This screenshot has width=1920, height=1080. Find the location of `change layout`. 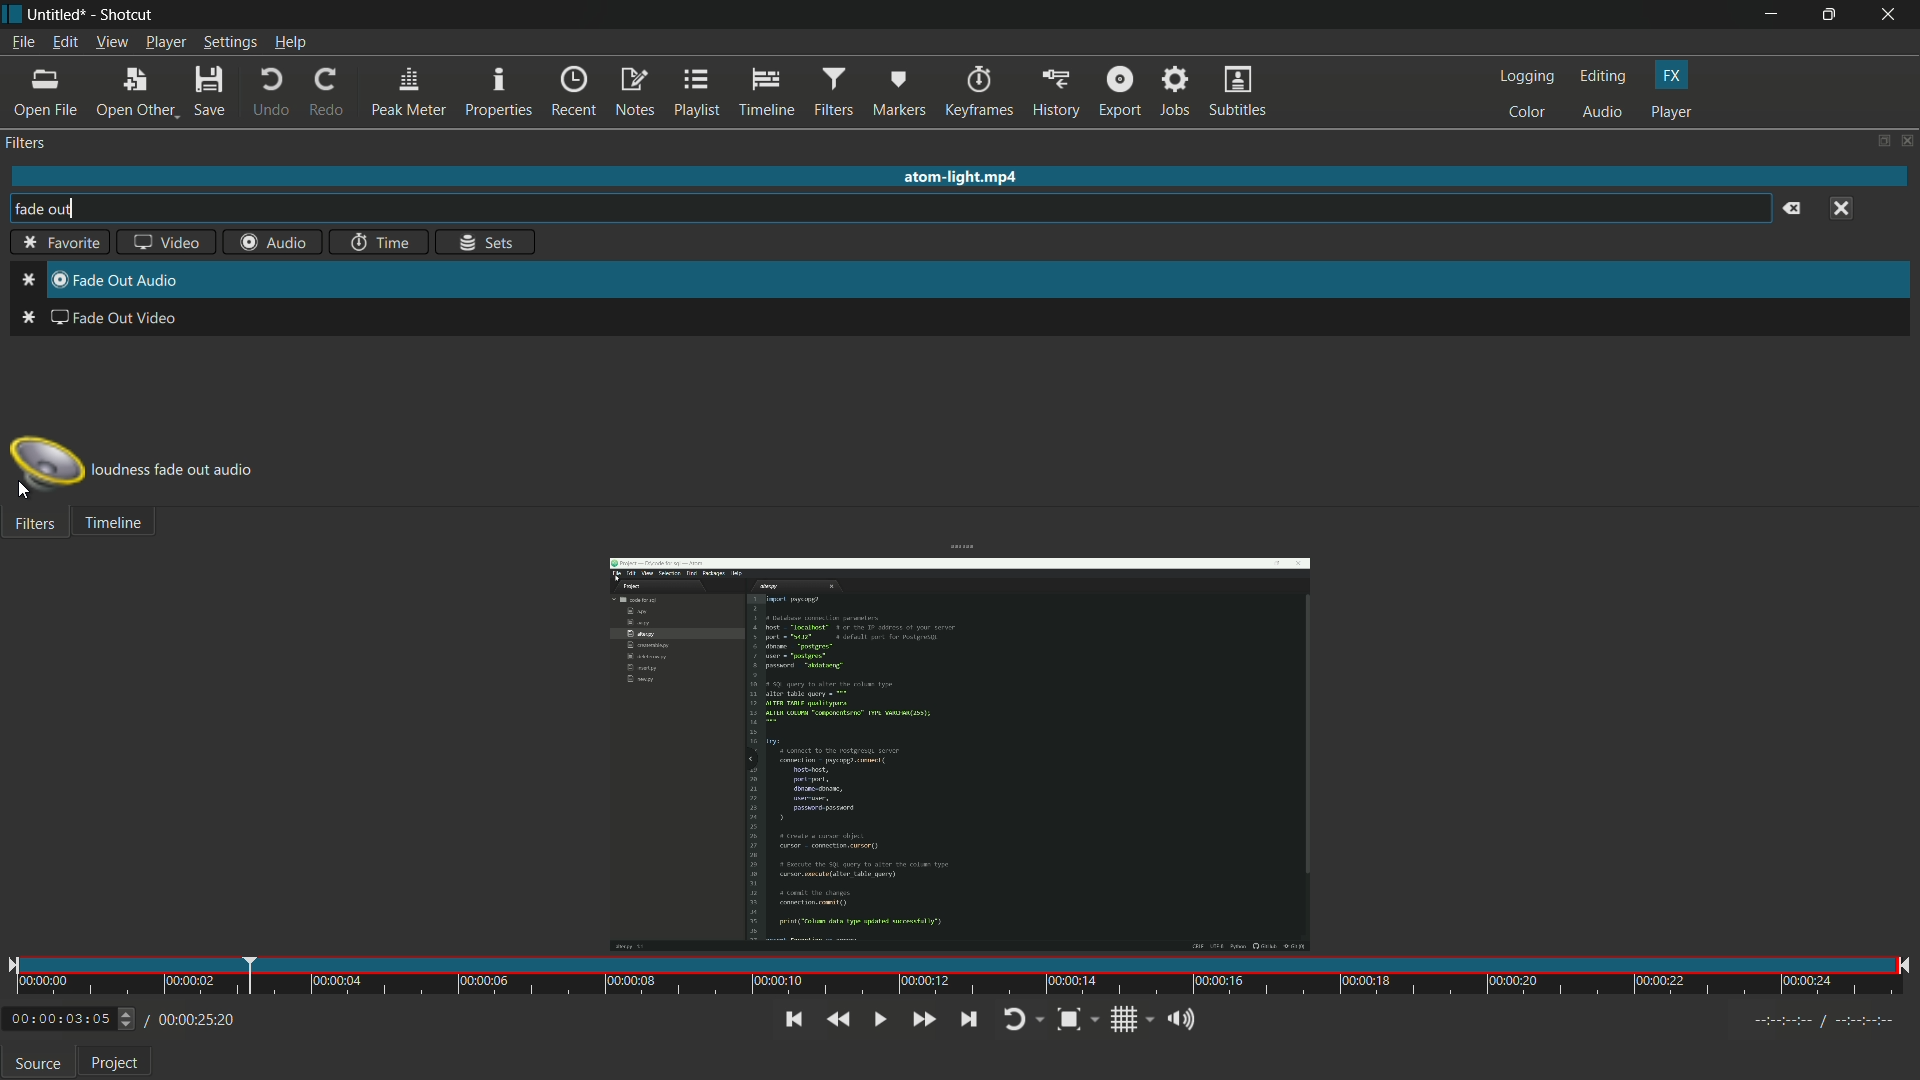

change layout is located at coordinates (1880, 142).